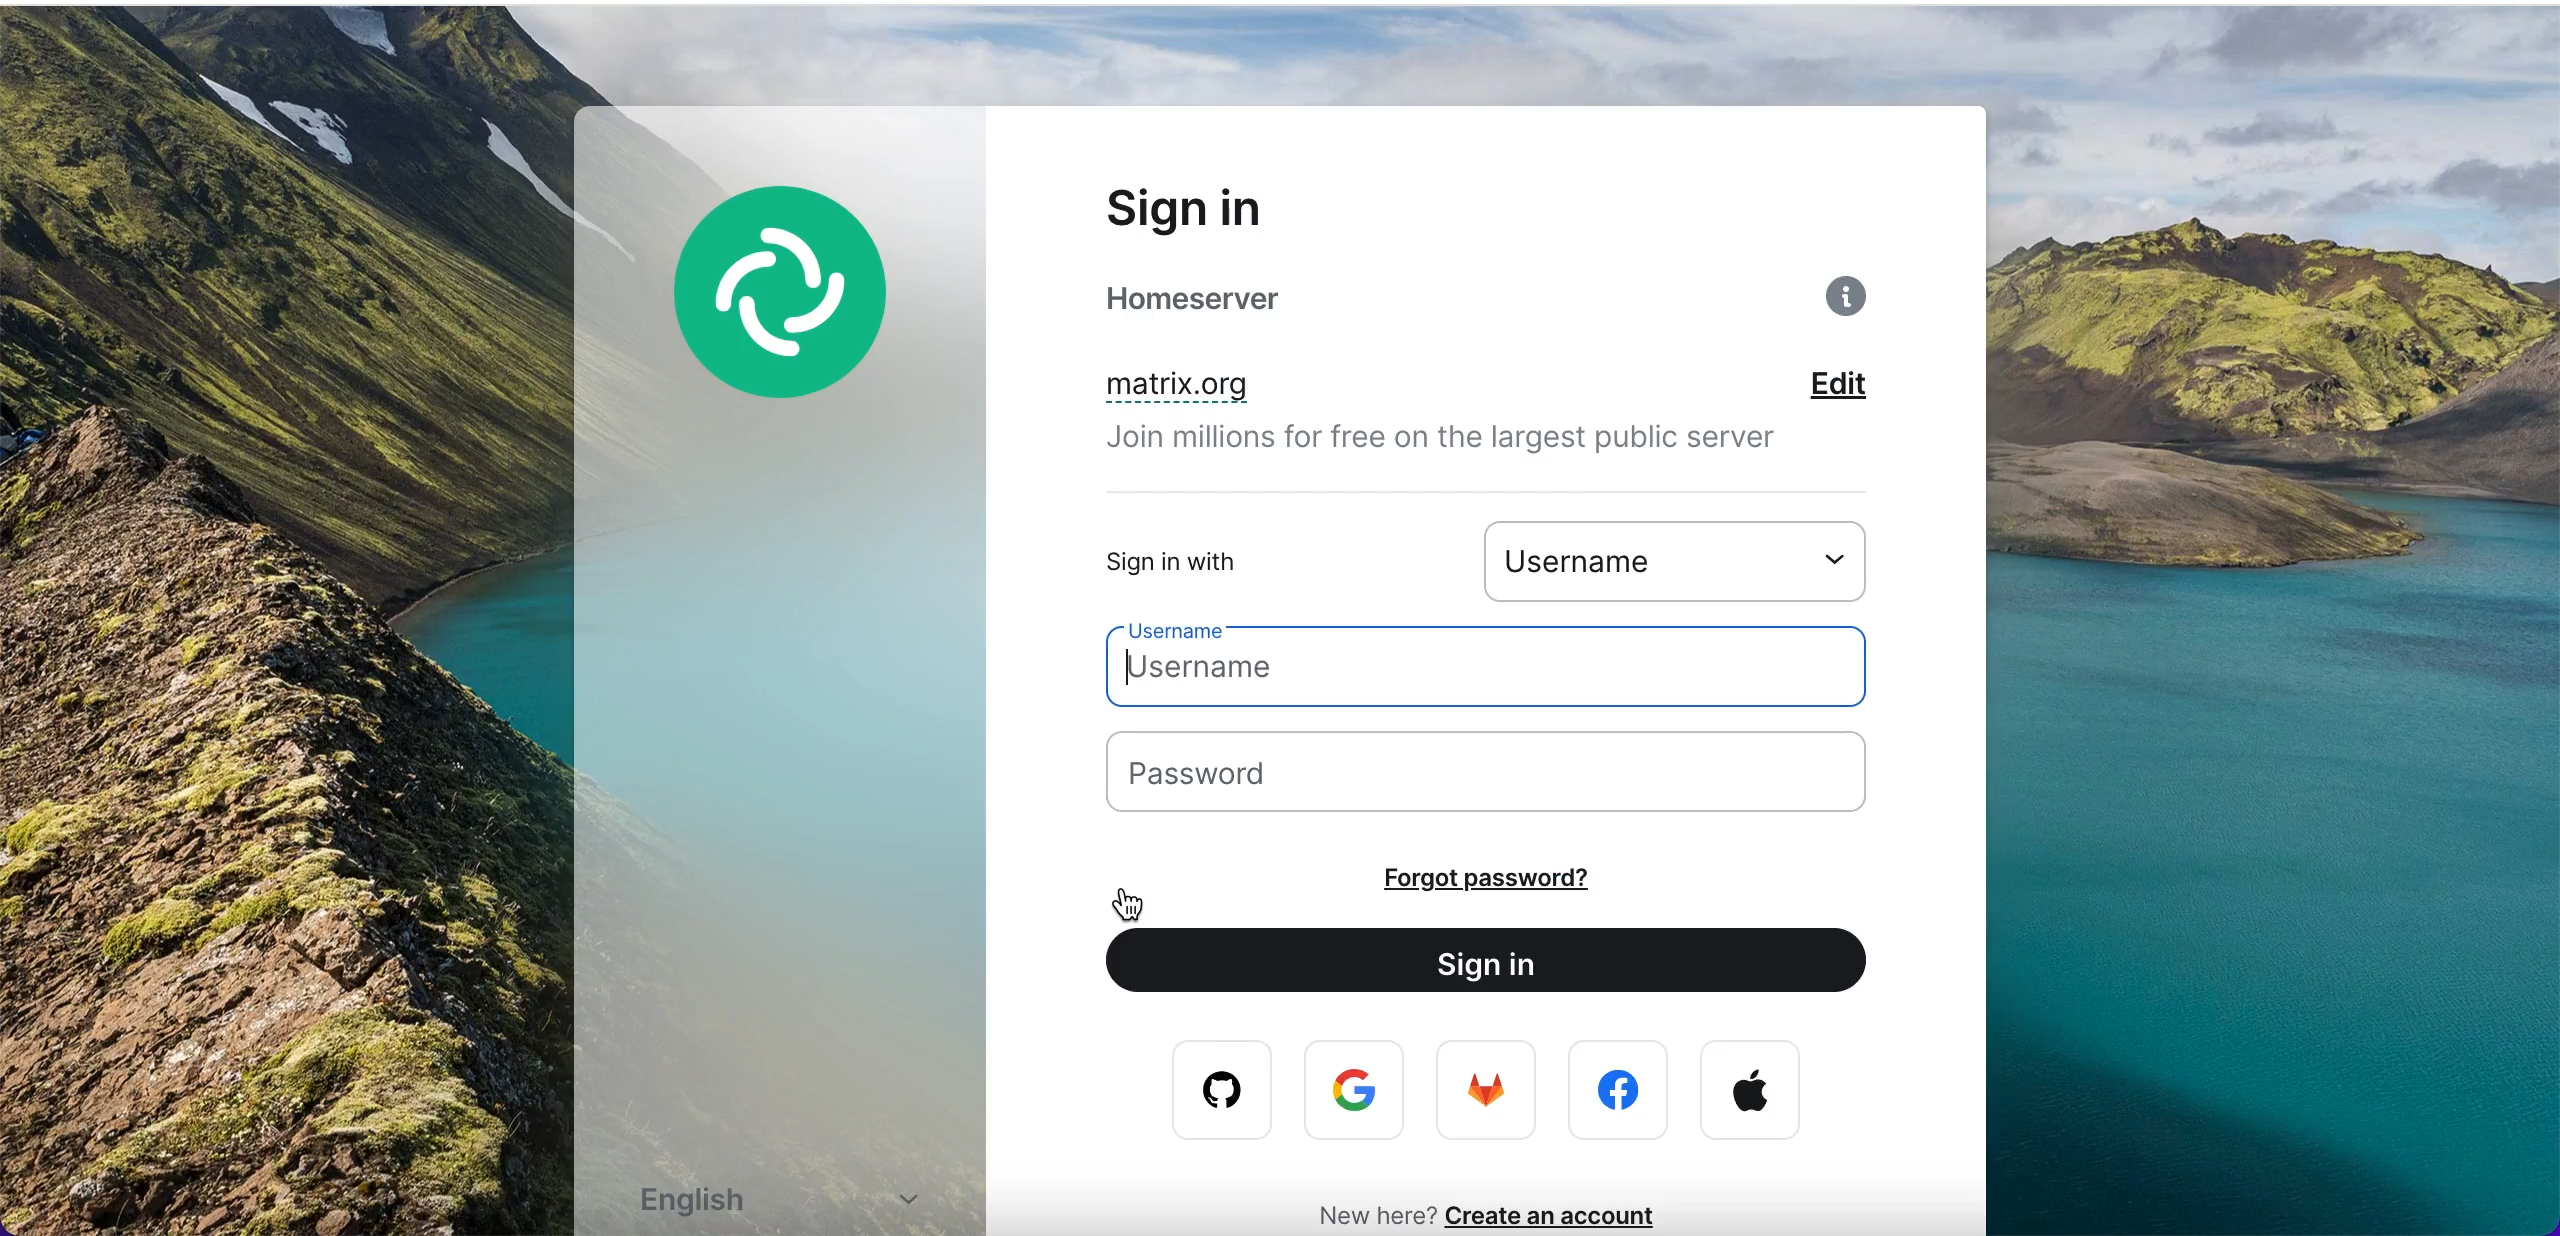 The image size is (2560, 1236). Describe the element at coordinates (1867, 387) in the screenshot. I see `edit` at that location.